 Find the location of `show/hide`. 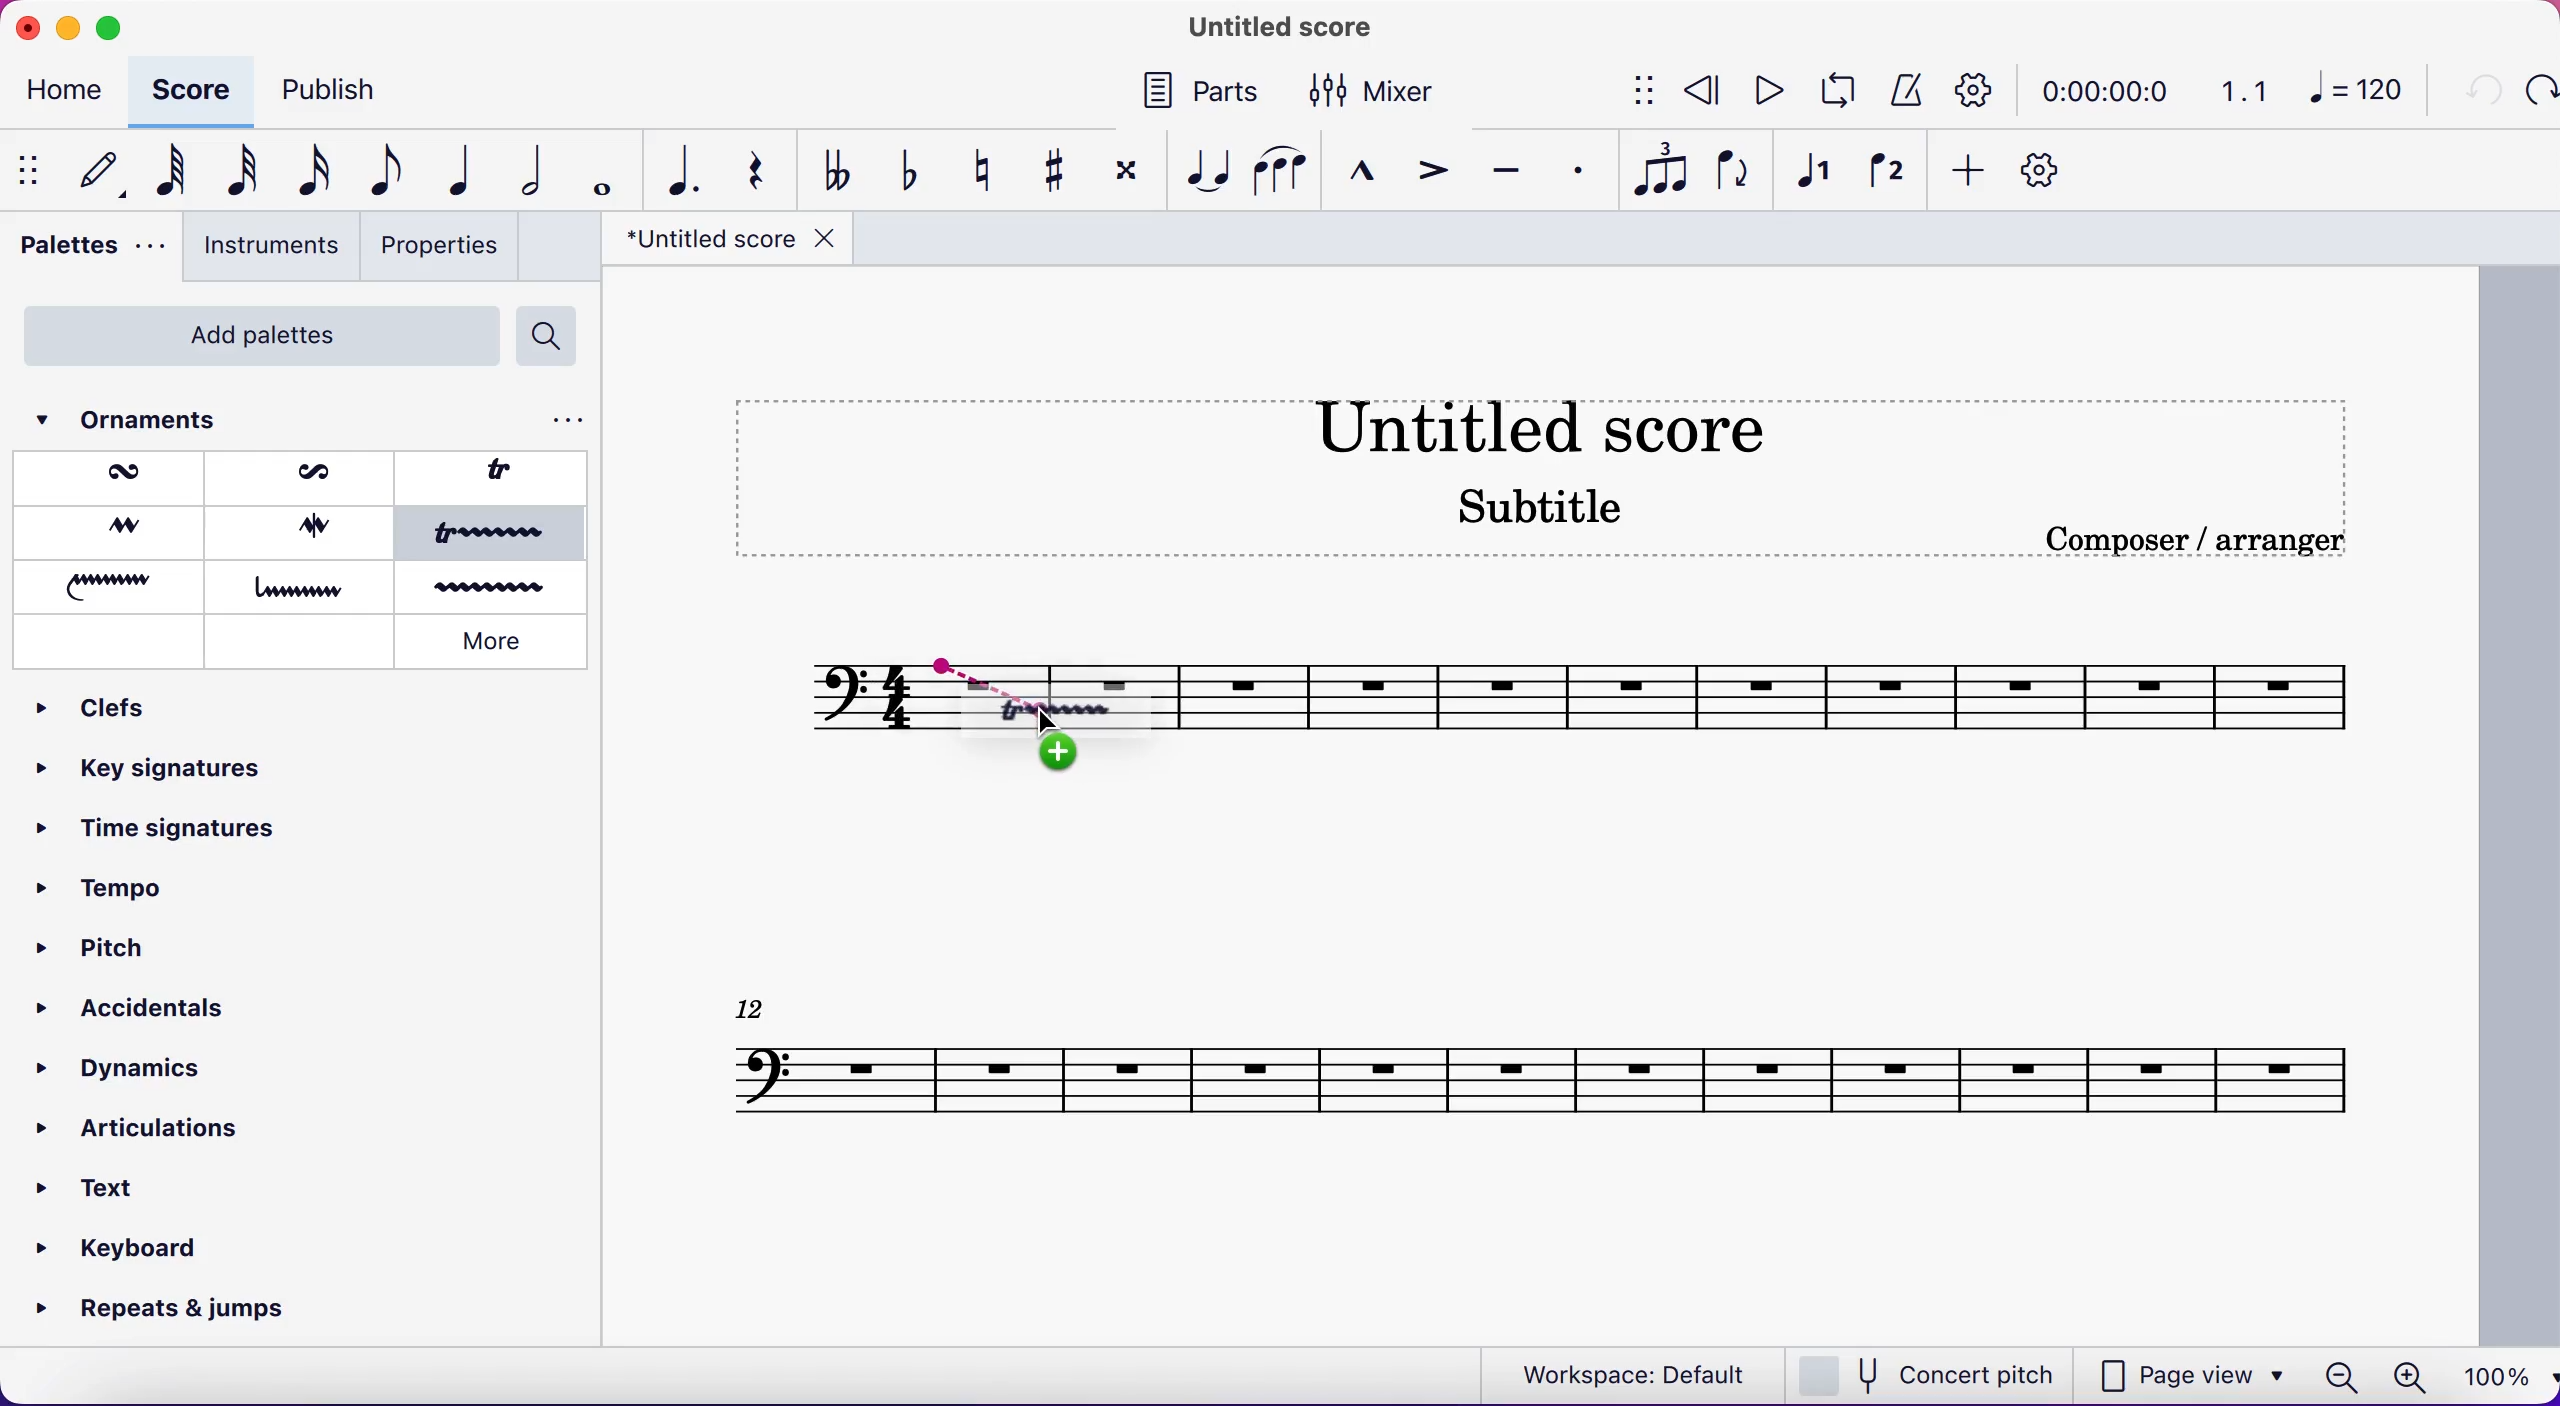

show/hide is located at coordinates (1632, 93).